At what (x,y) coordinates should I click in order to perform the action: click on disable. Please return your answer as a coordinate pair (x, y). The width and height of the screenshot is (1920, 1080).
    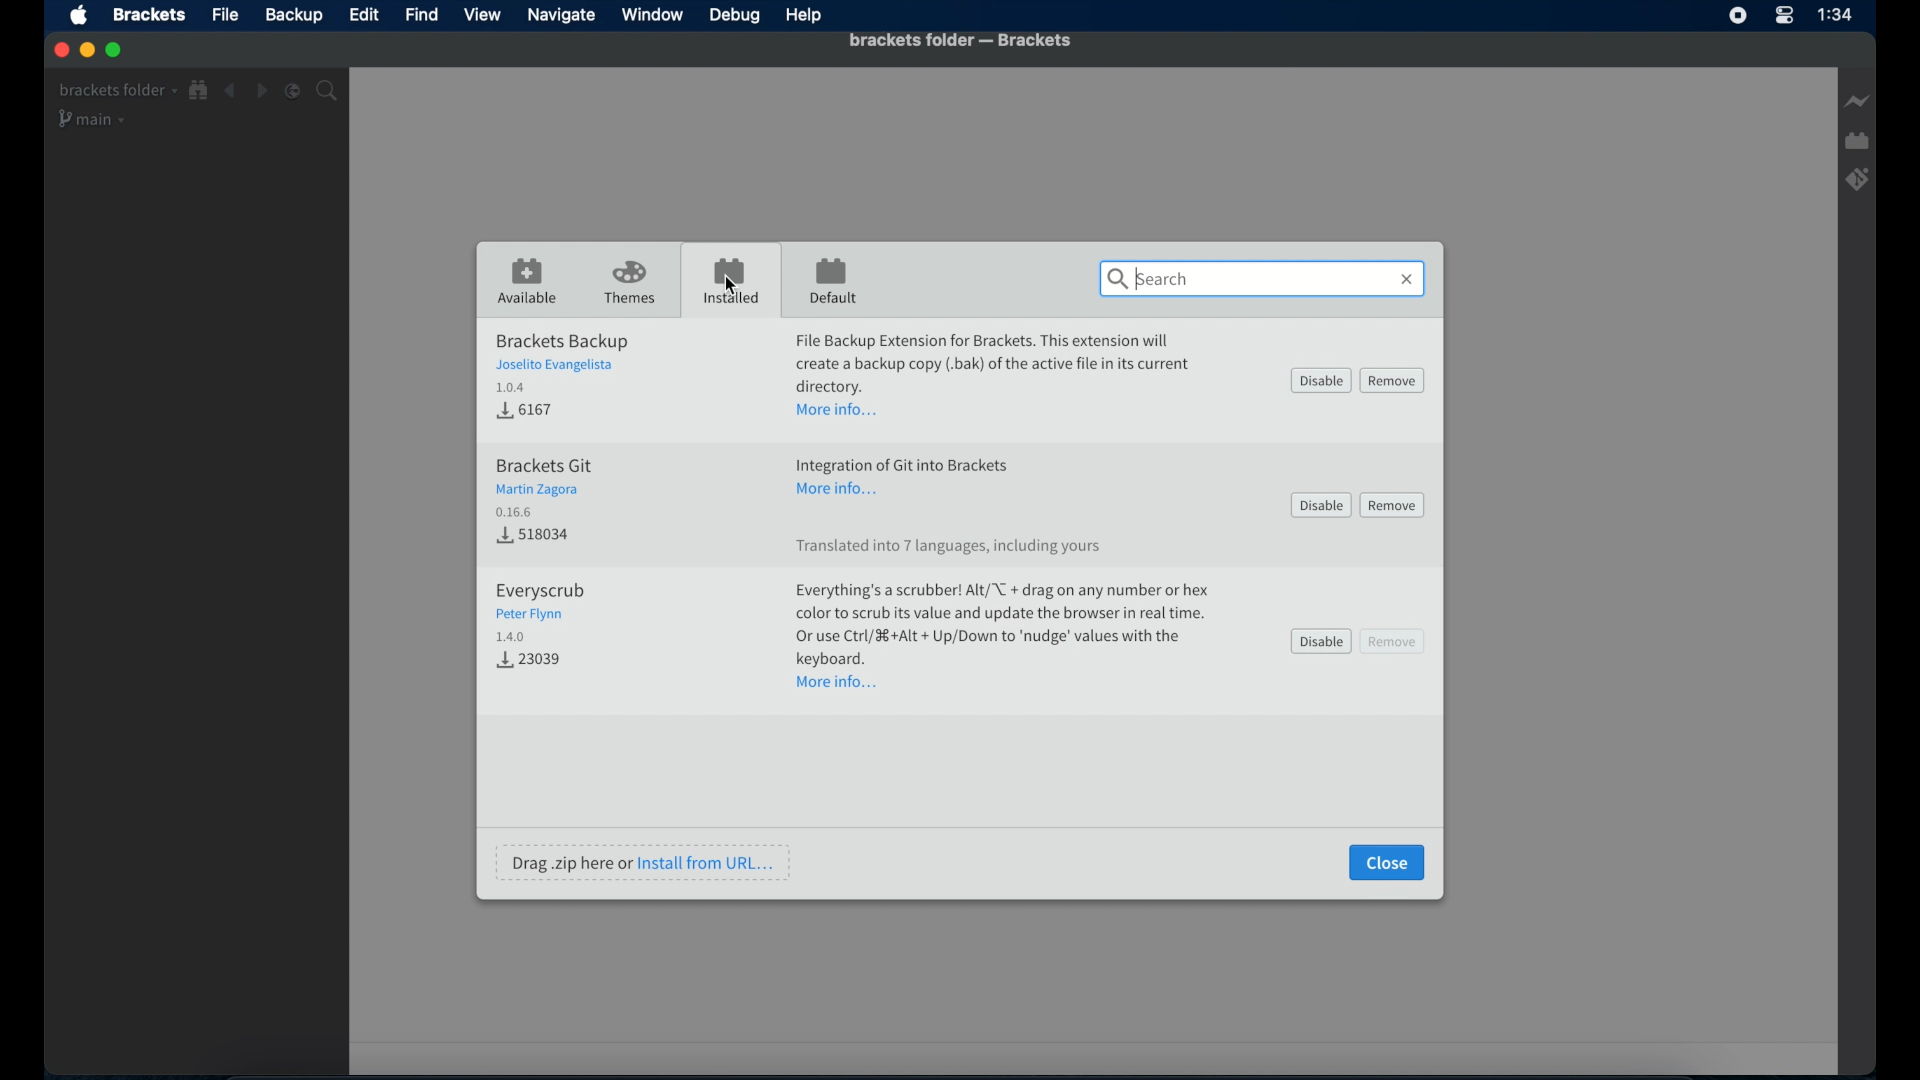
    Looking at the image, I should click on (1320, 505).